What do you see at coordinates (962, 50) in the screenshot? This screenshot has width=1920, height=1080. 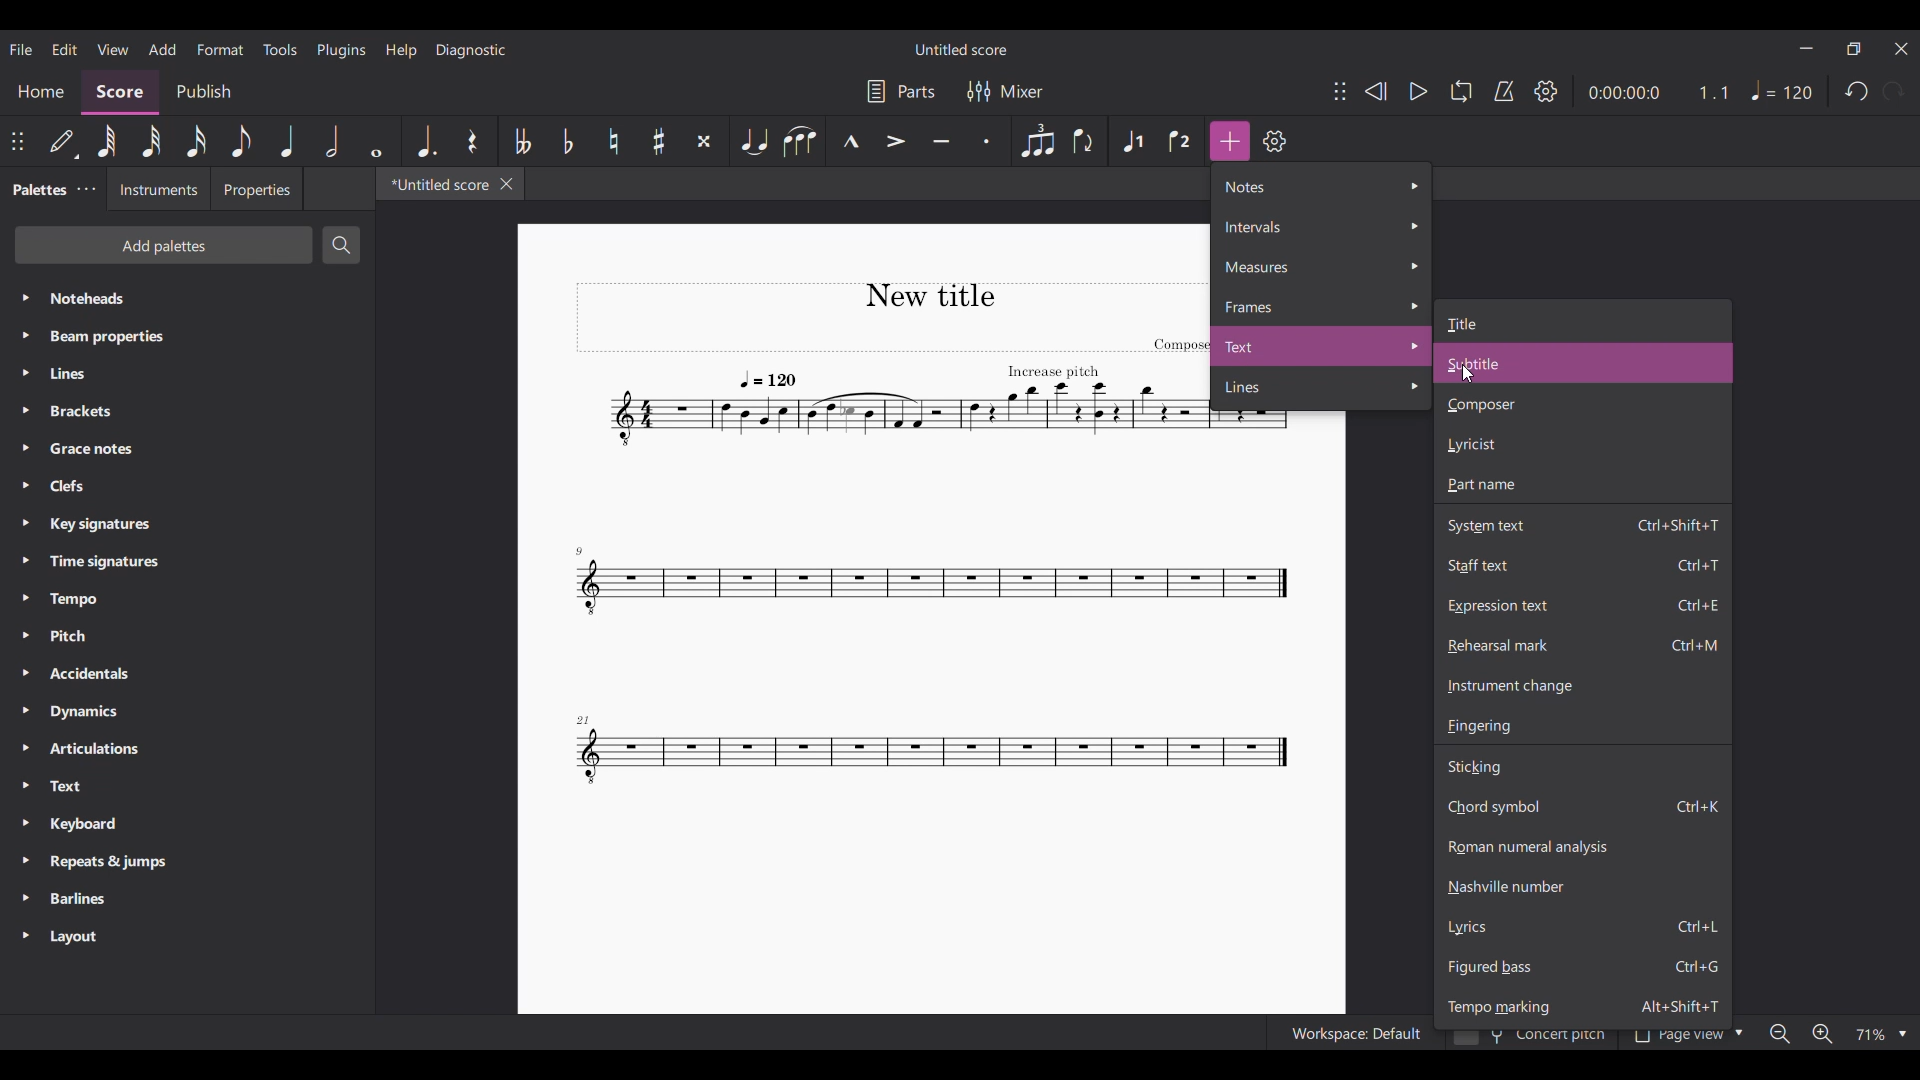 I see `Untitled score` at bounding box center [962, 50].